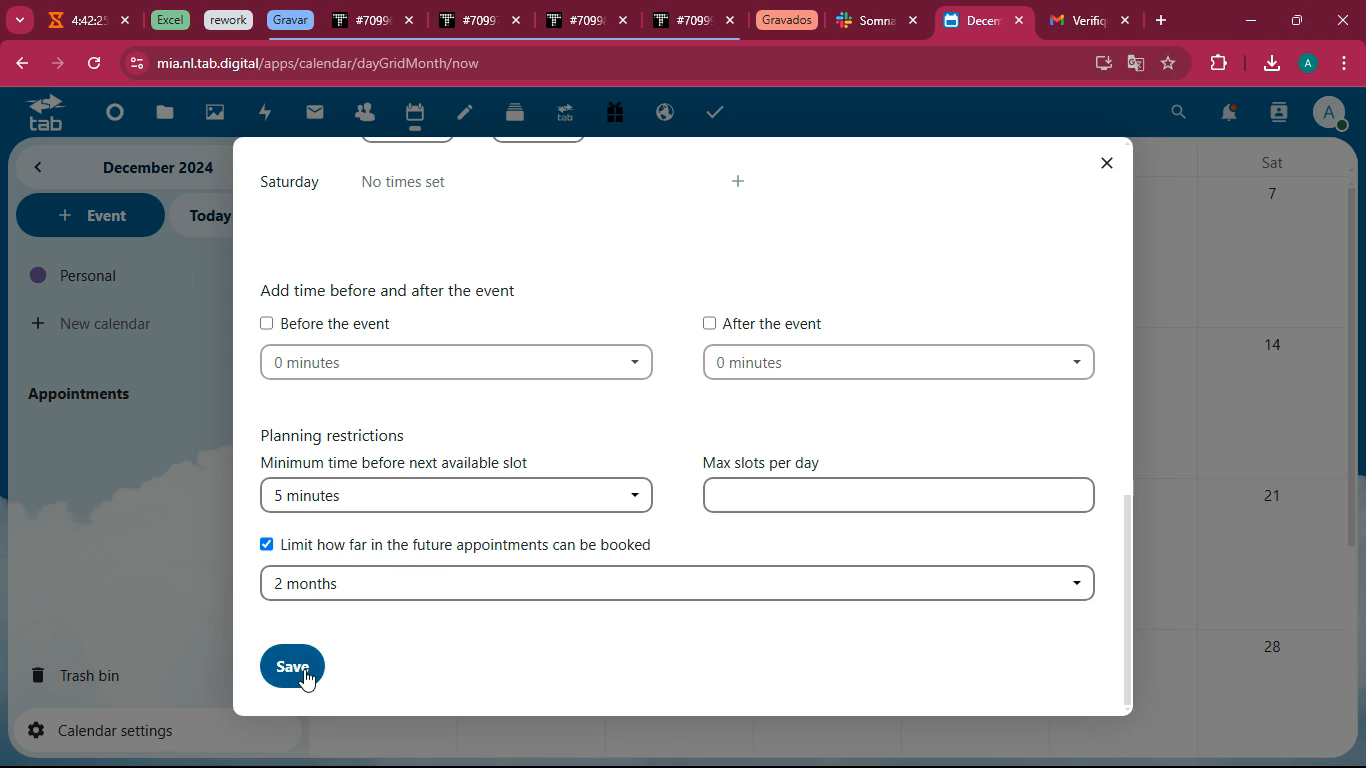  I want to click on tab, so click(1074, 21).